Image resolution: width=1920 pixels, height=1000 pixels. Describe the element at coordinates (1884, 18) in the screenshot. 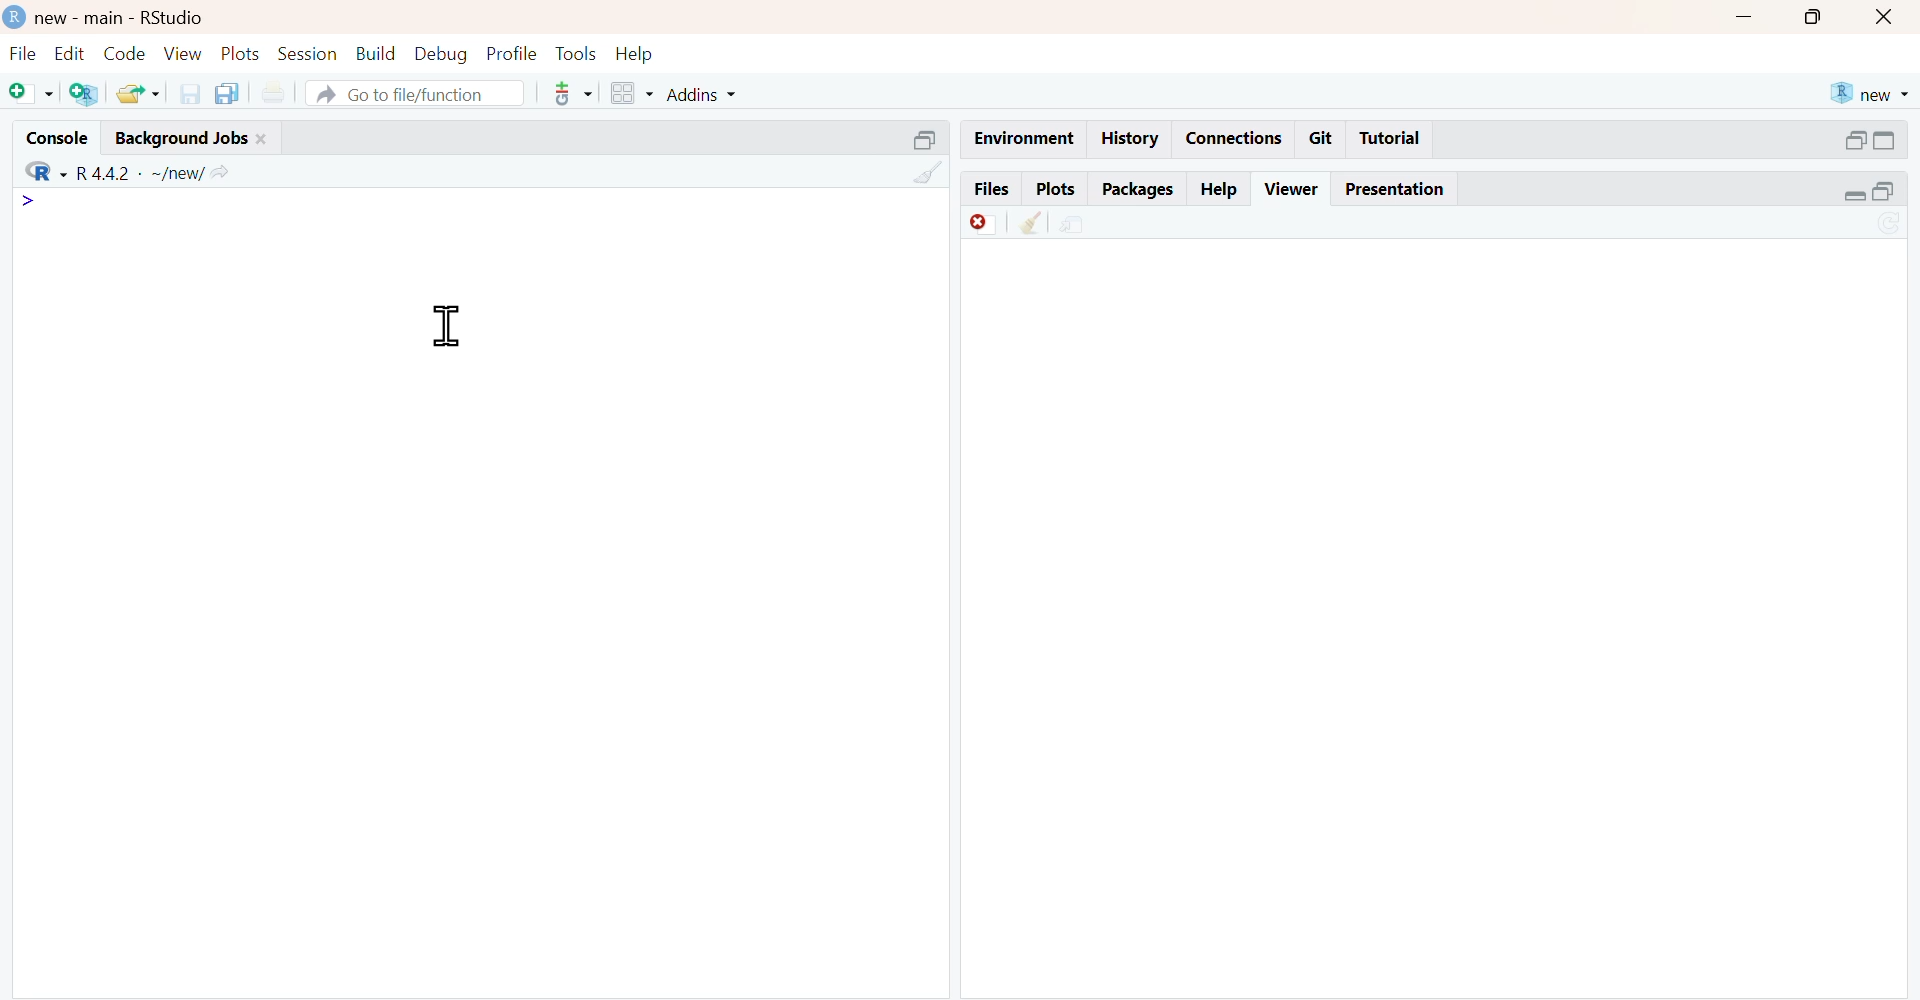

I see `close` at that location.